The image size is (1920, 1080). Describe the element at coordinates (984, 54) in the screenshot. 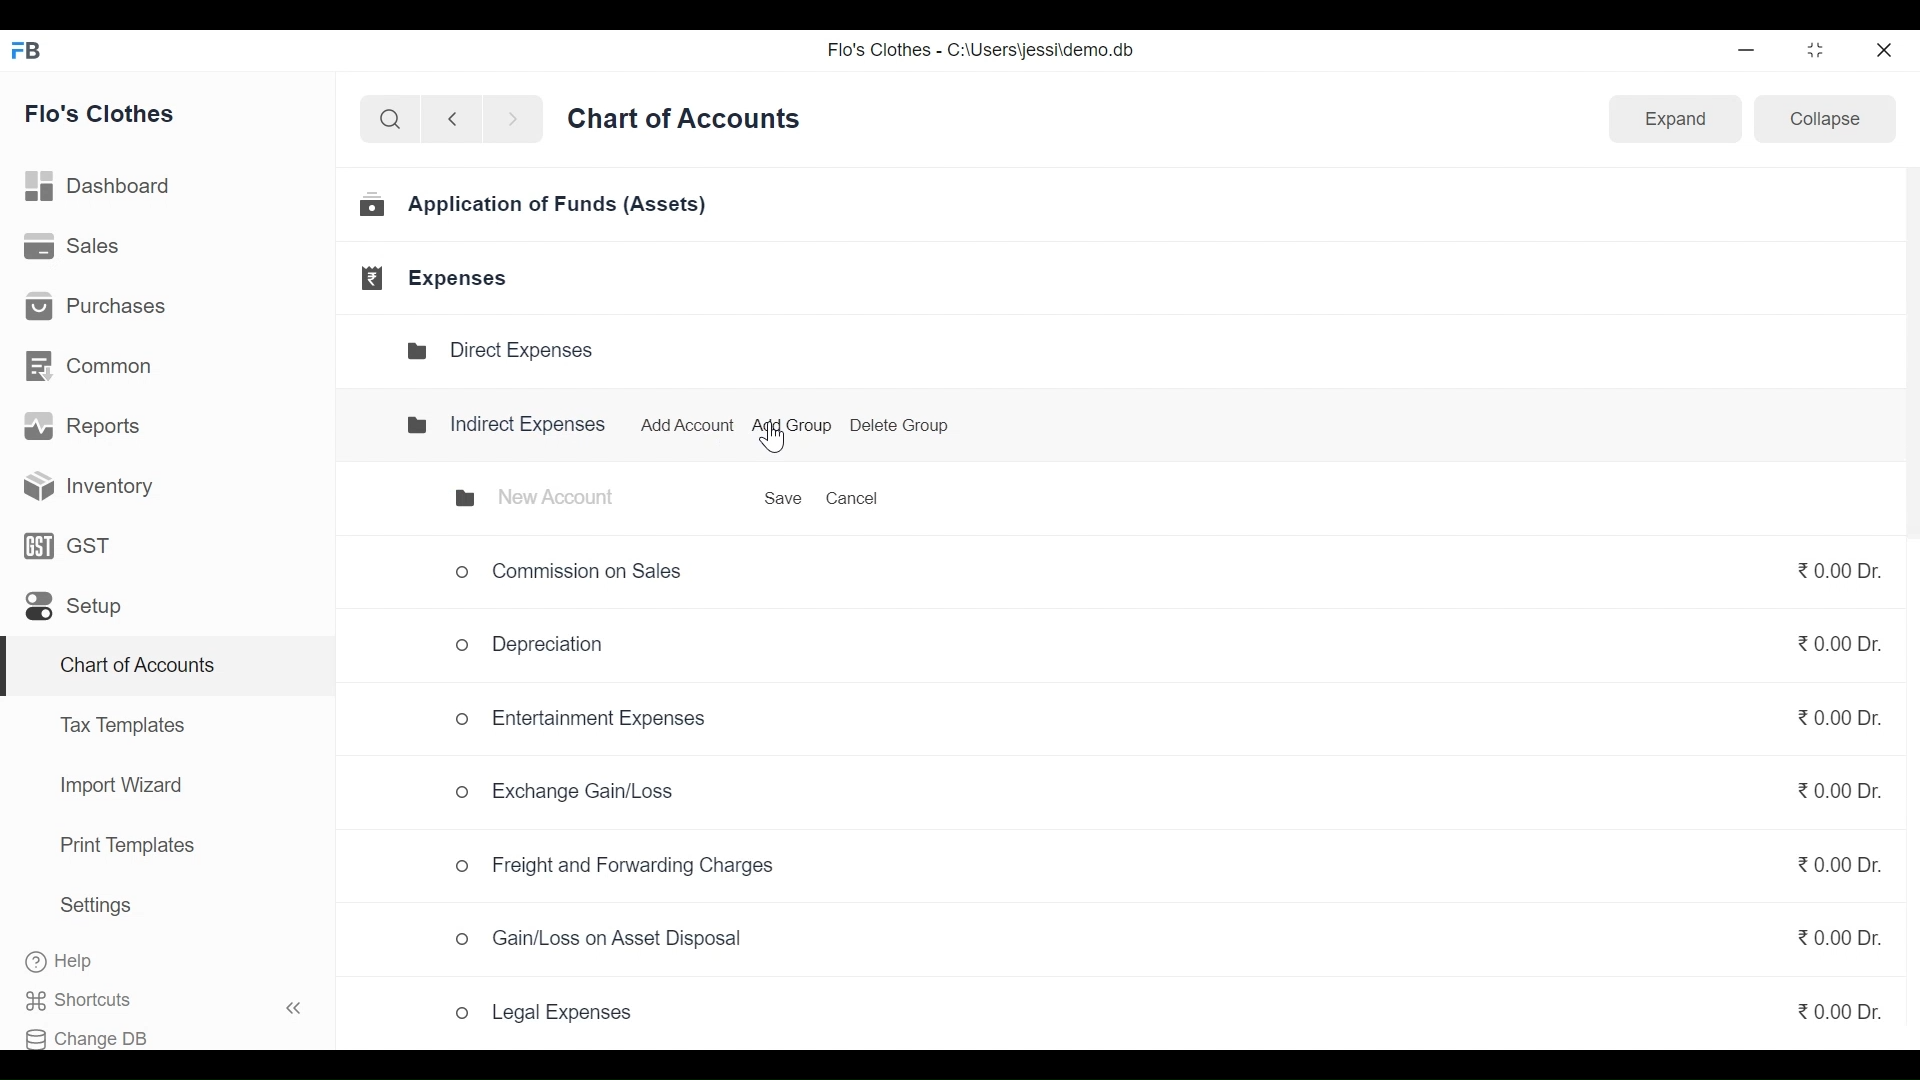

I see `Flo's Clothes - C:\Users\jessi\demo.db` at that location.